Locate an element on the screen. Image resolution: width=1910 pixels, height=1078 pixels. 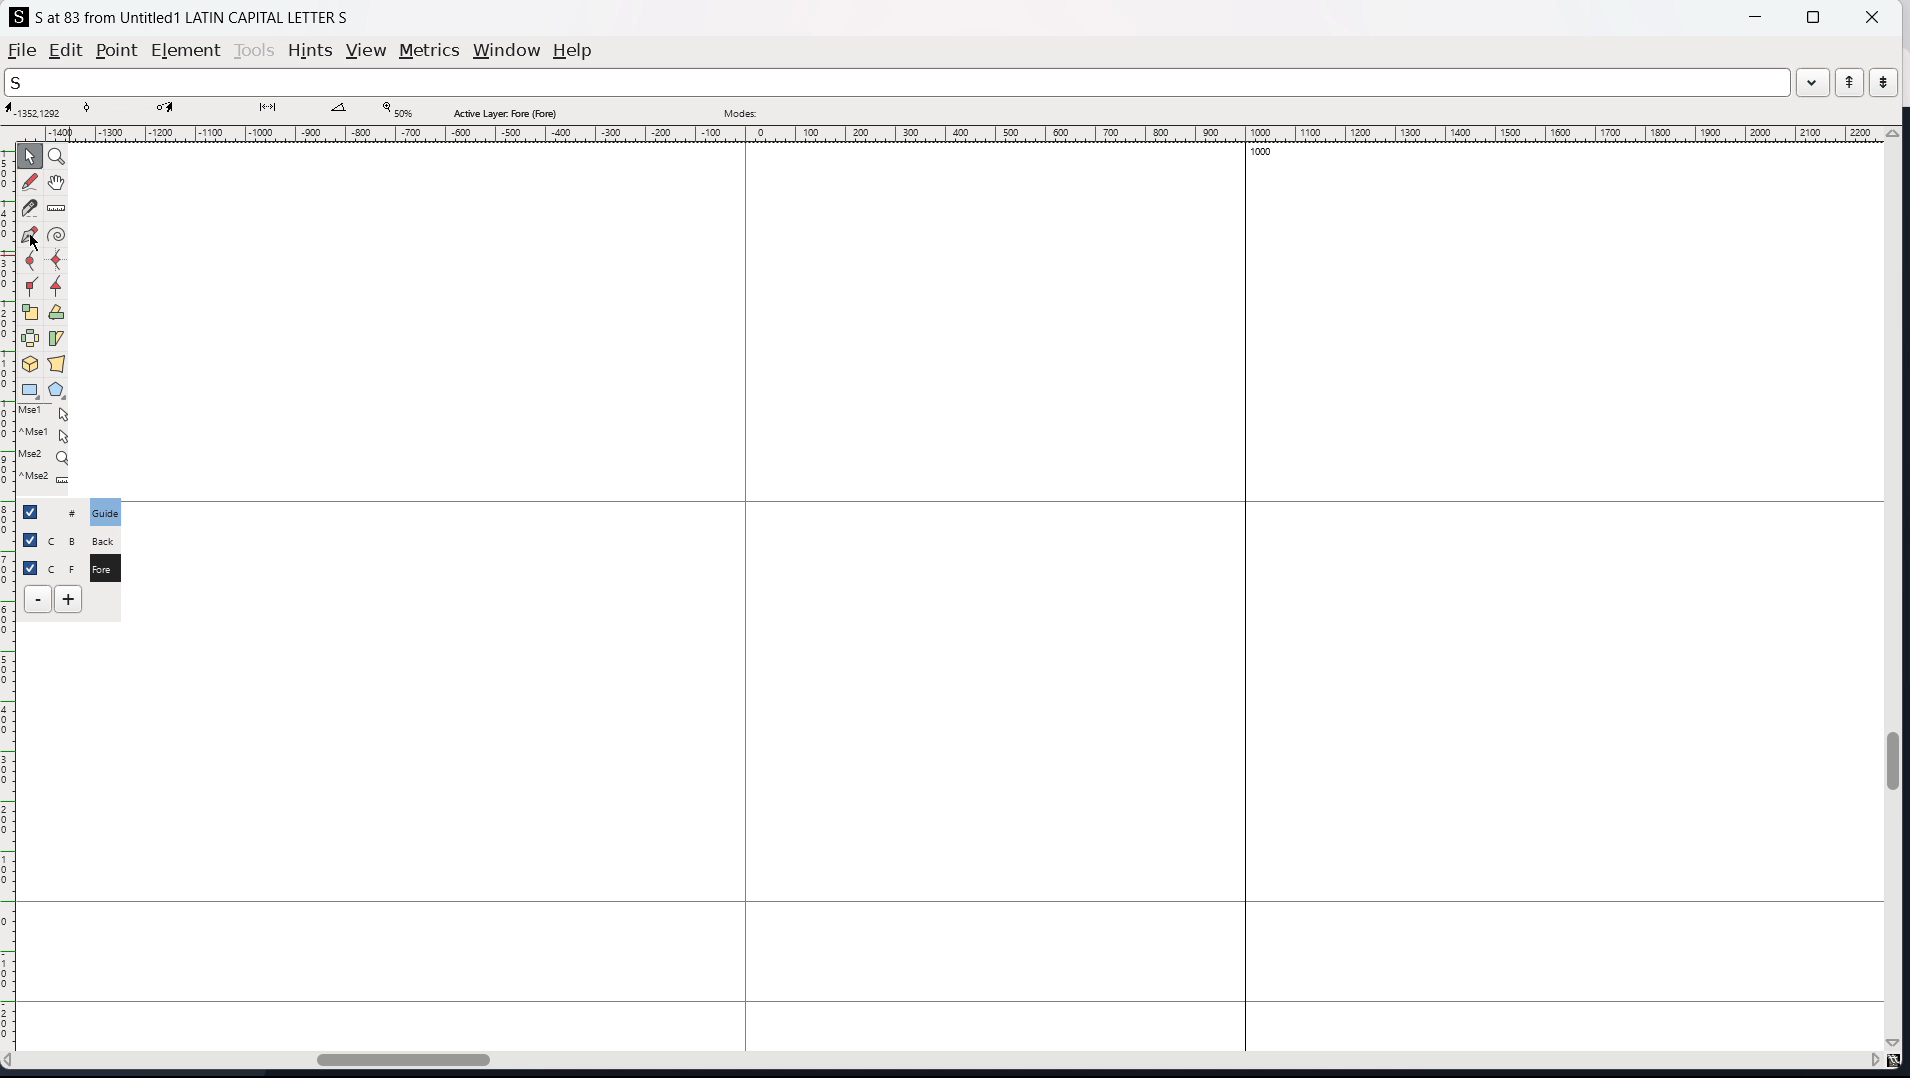
logo is located at coordinates (19, 17).